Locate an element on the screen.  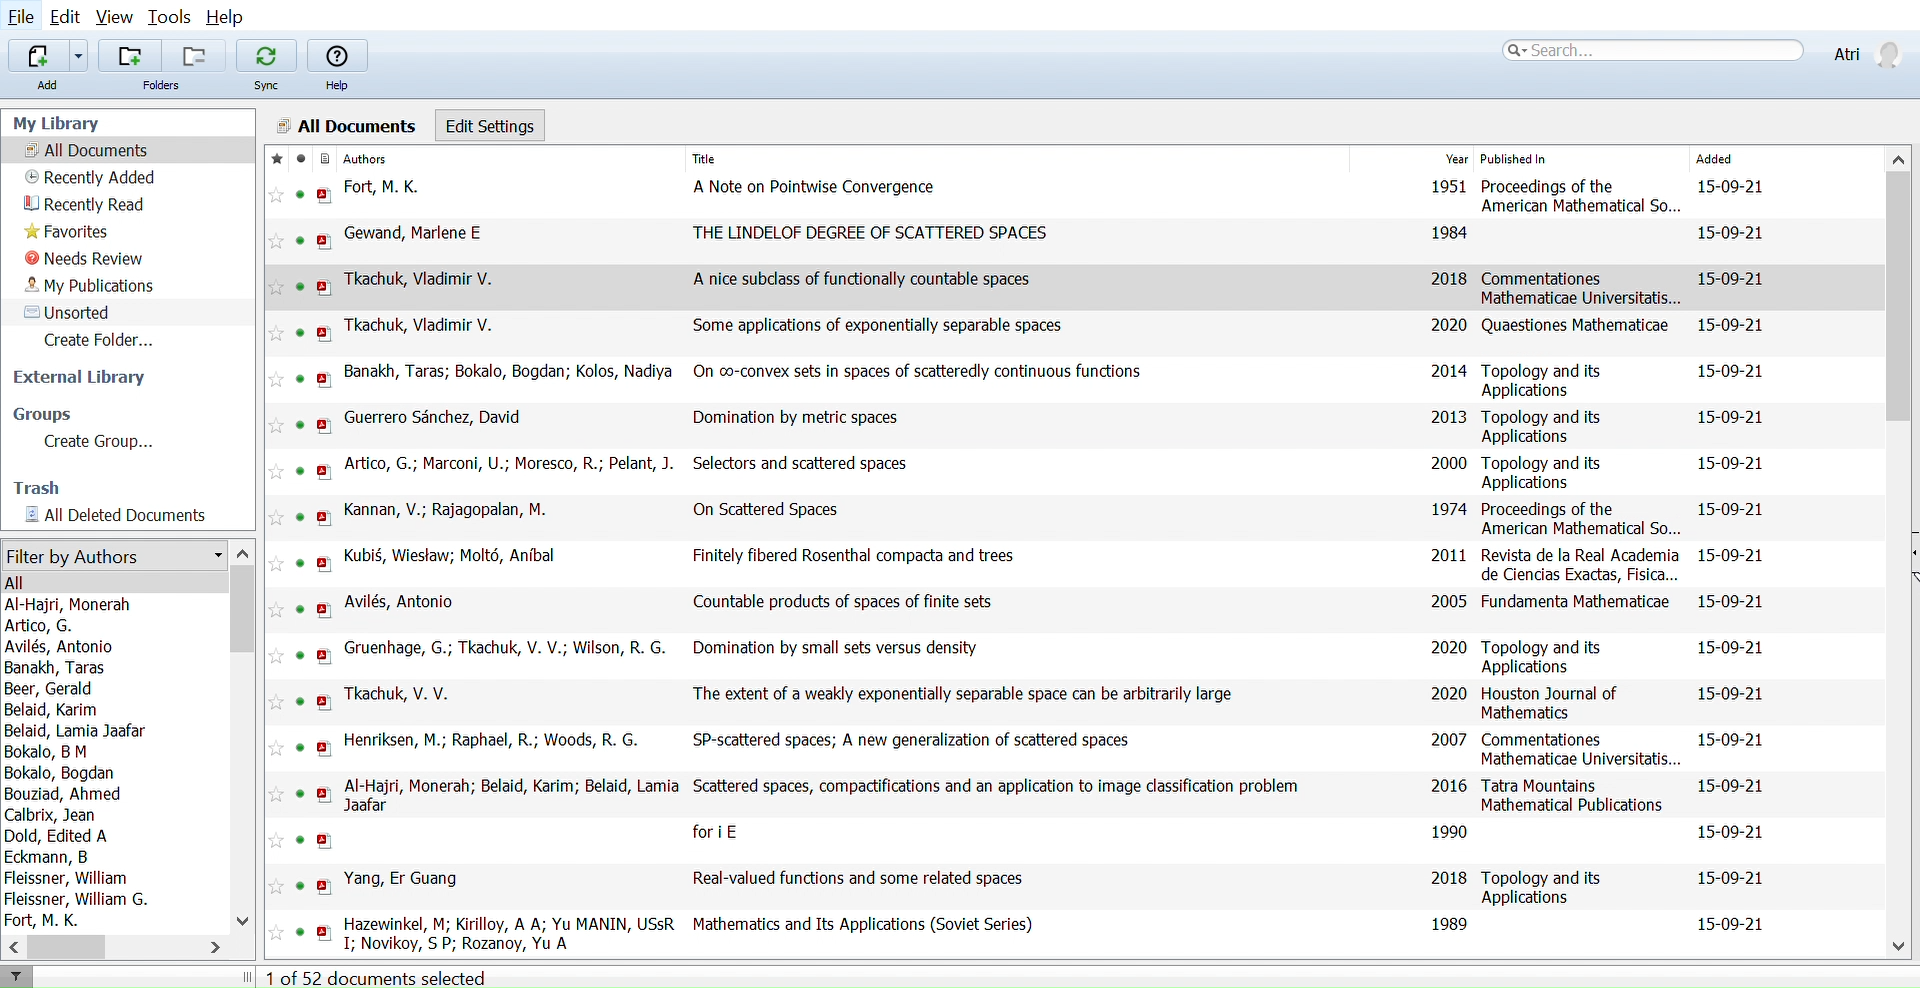
Beer, Gerald is located at coordinates (54, 689).